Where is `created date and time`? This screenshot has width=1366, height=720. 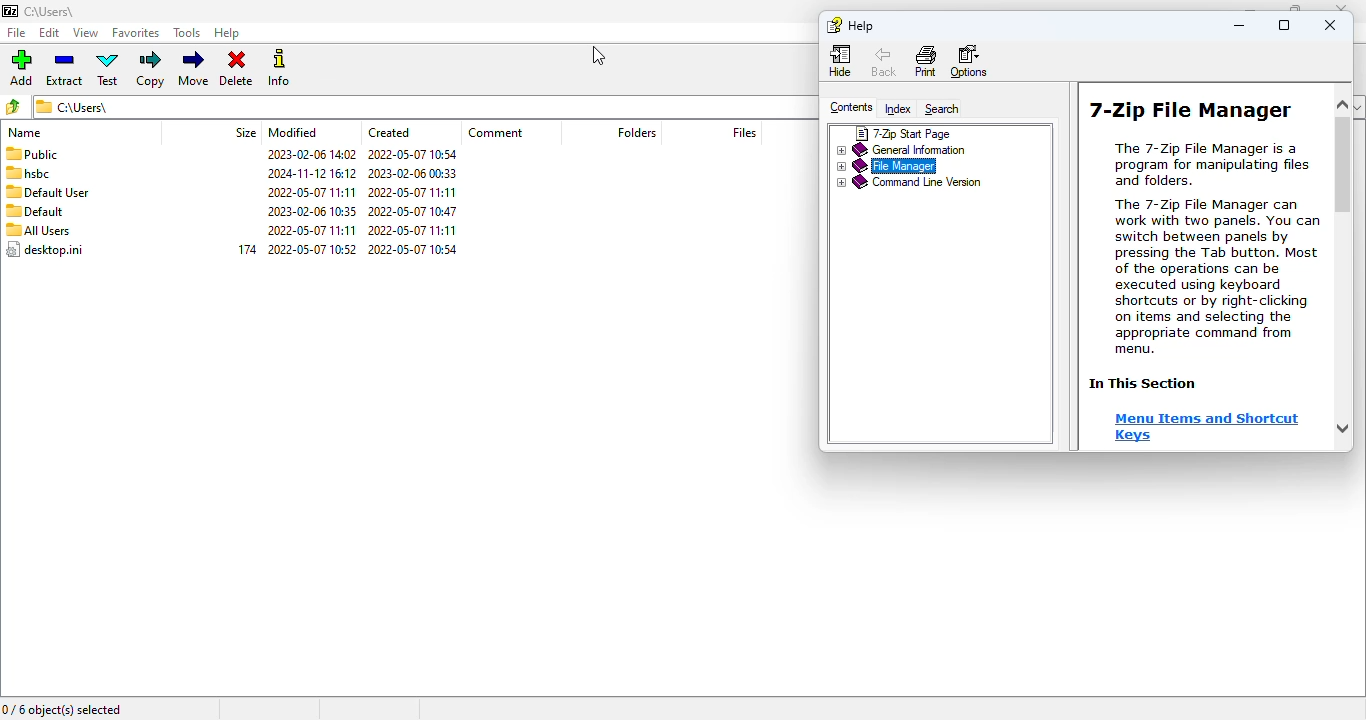
created date and time is located at coordinates (414, 202).